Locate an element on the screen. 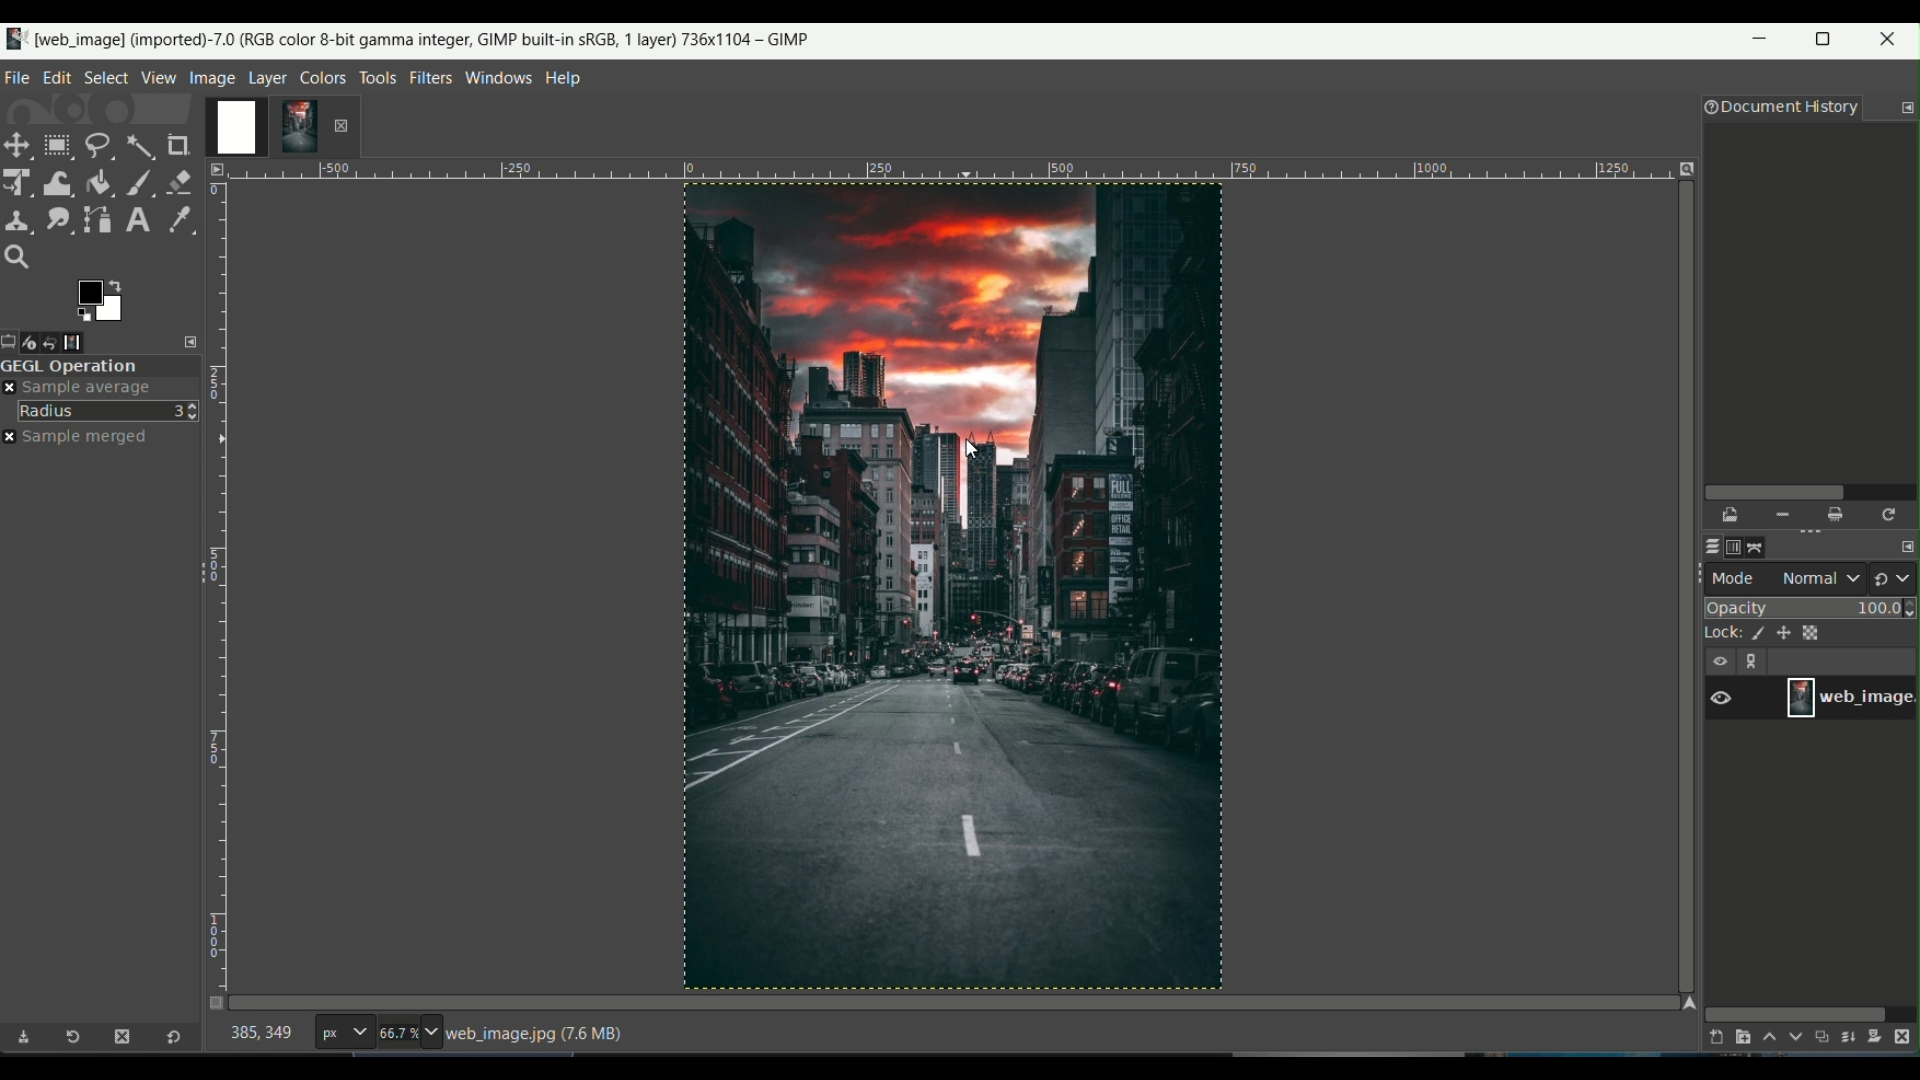 The height and width of the screenshot is (1080, 1920). color picker tool is located at coordinates (175, 218).